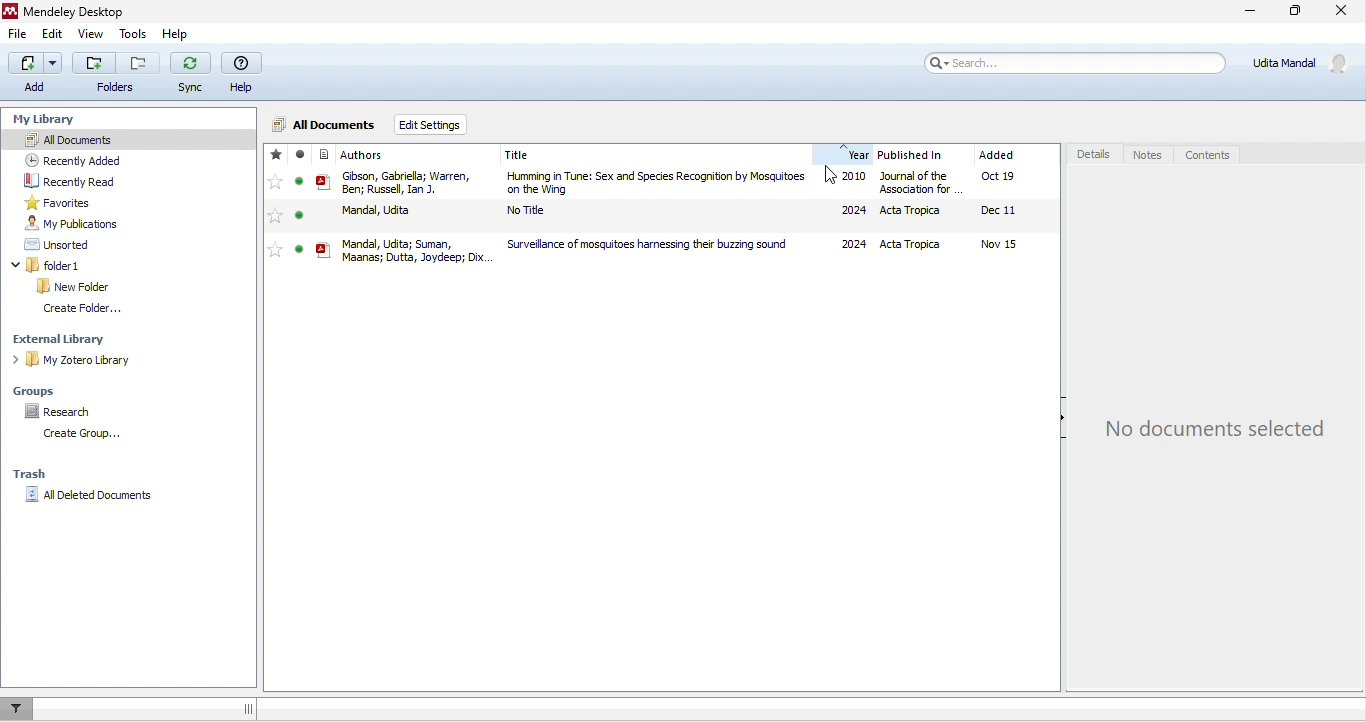 The height and width of the screenshot is (722, 1366). What do you see at coordinates (73, 285) in the screenshot?
I see `new folder` at bounding box center [73, 285].